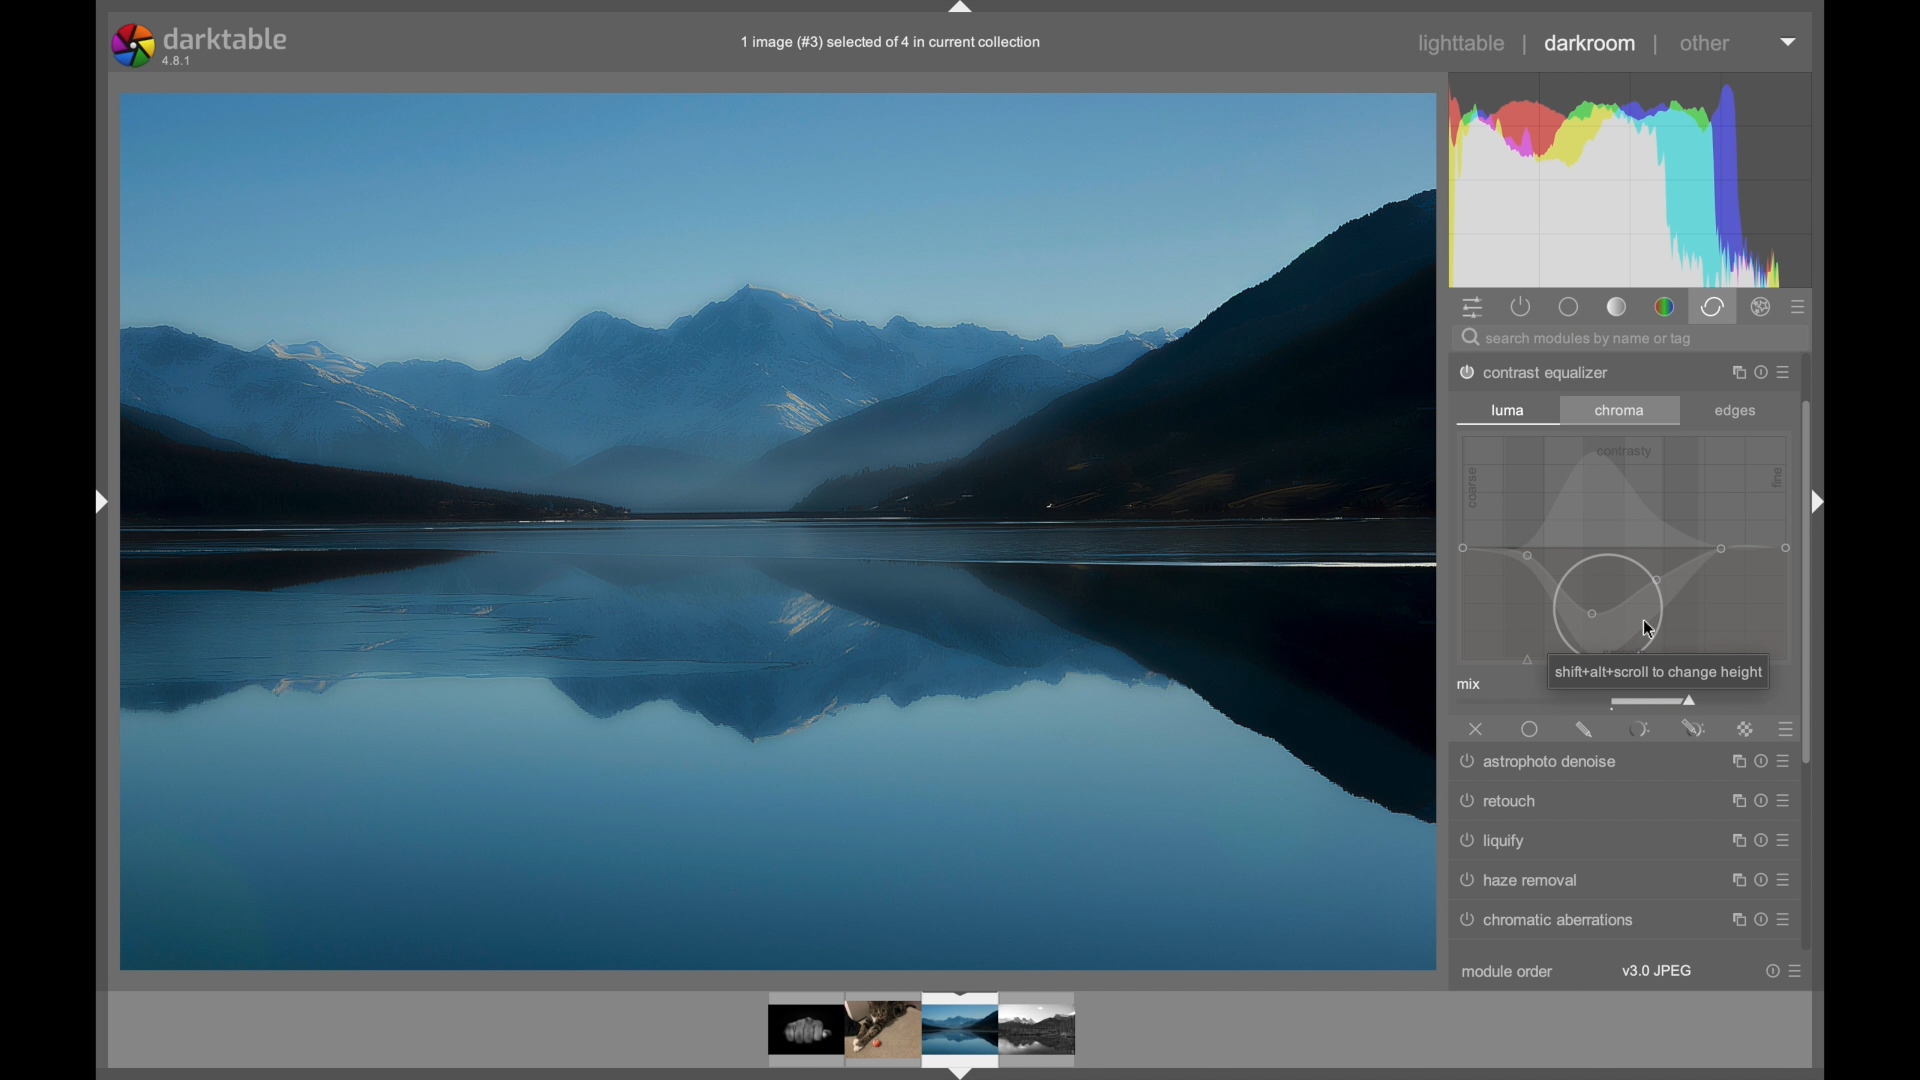 This screenshot has width=1920, height=1080. Describe the element at coordinates (1633, 178) in the screenshot. I see `histogram` at that location.